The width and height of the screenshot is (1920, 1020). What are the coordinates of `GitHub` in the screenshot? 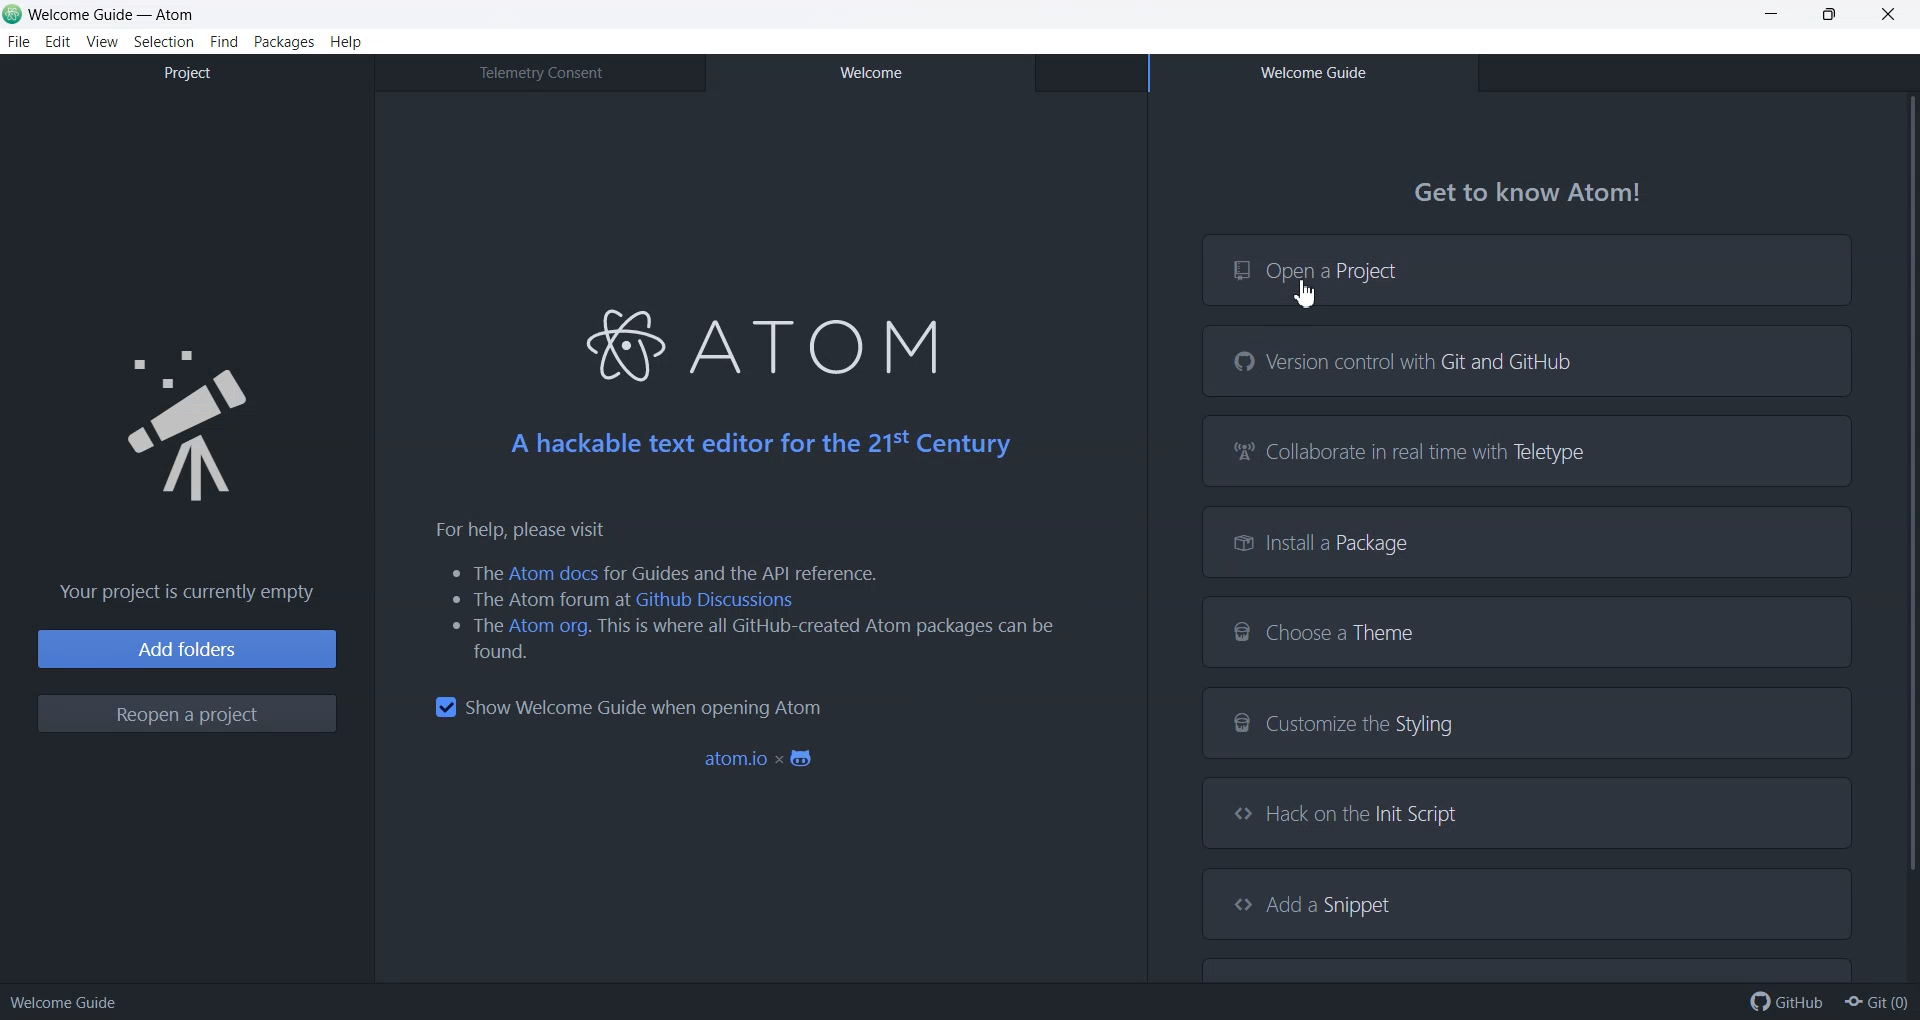 It's located at (1787, 1002).